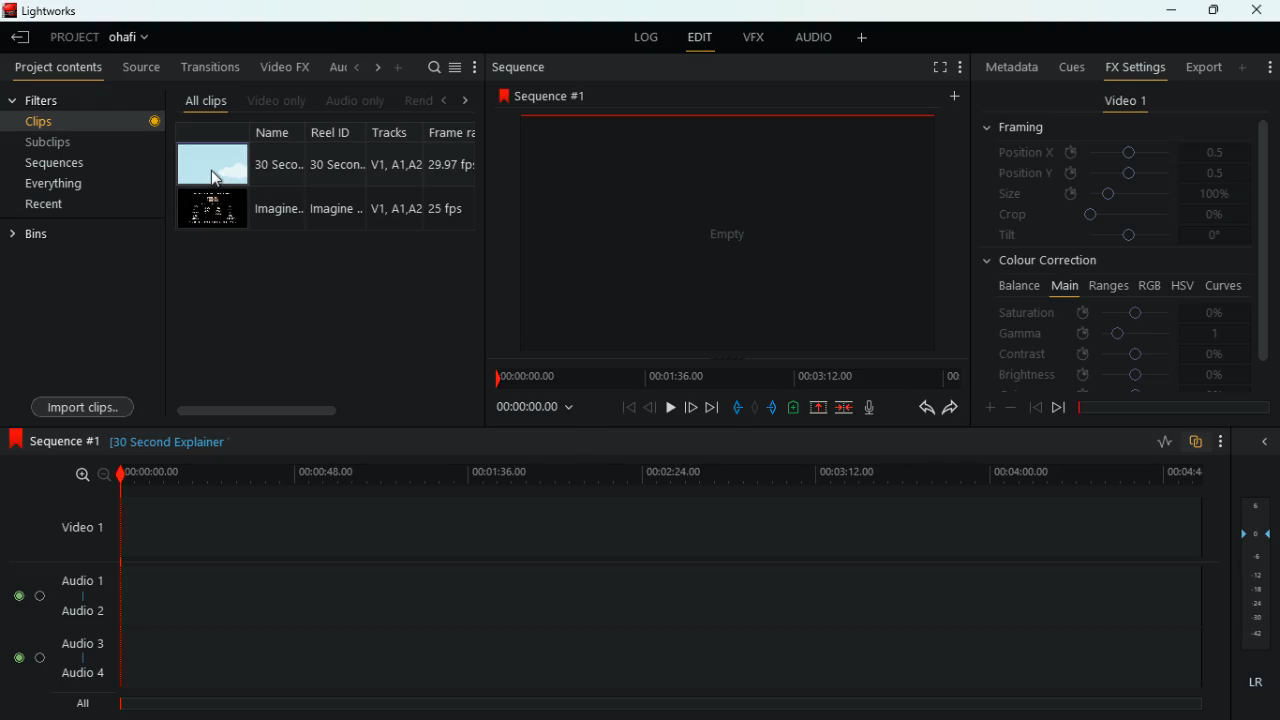 This screenshot has width=1280, height=720. I want to click on recent, so click(66, 206).